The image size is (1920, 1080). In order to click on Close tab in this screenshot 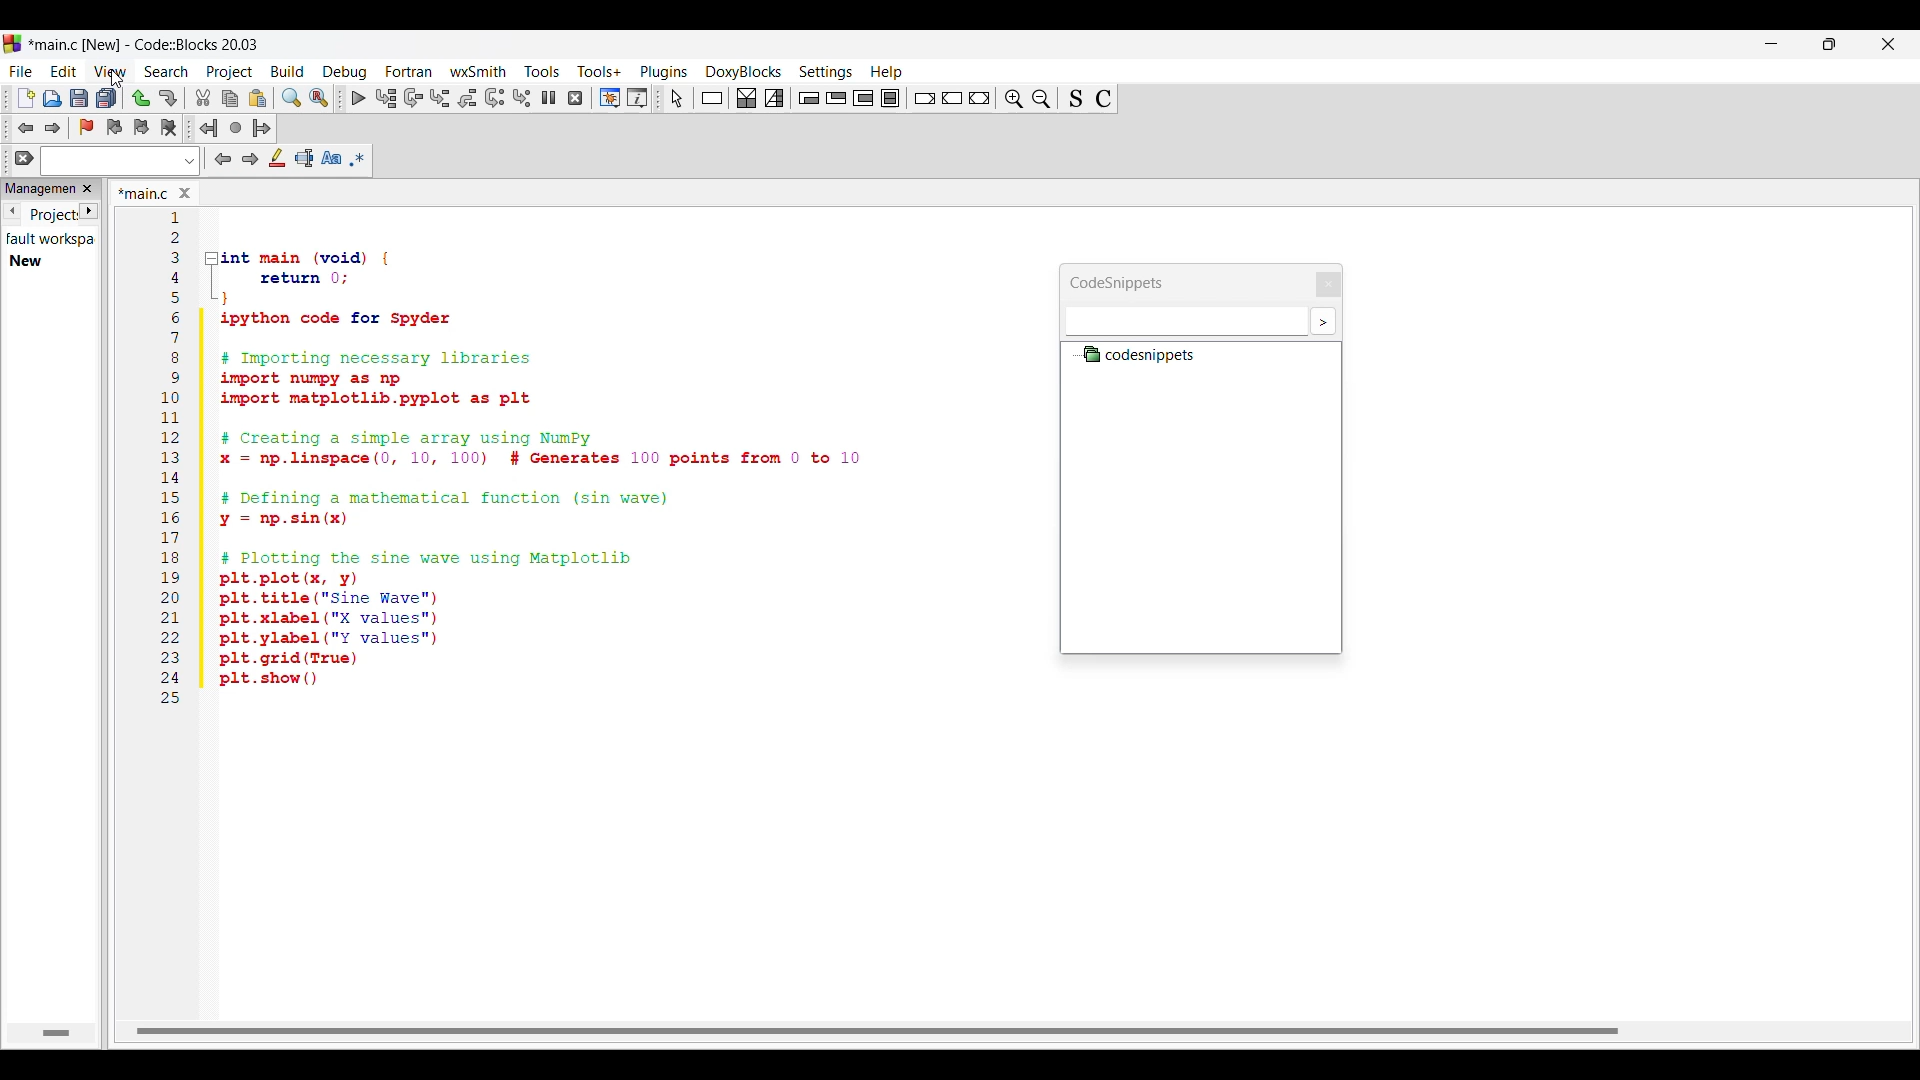, I will do `click(185, 193)`.